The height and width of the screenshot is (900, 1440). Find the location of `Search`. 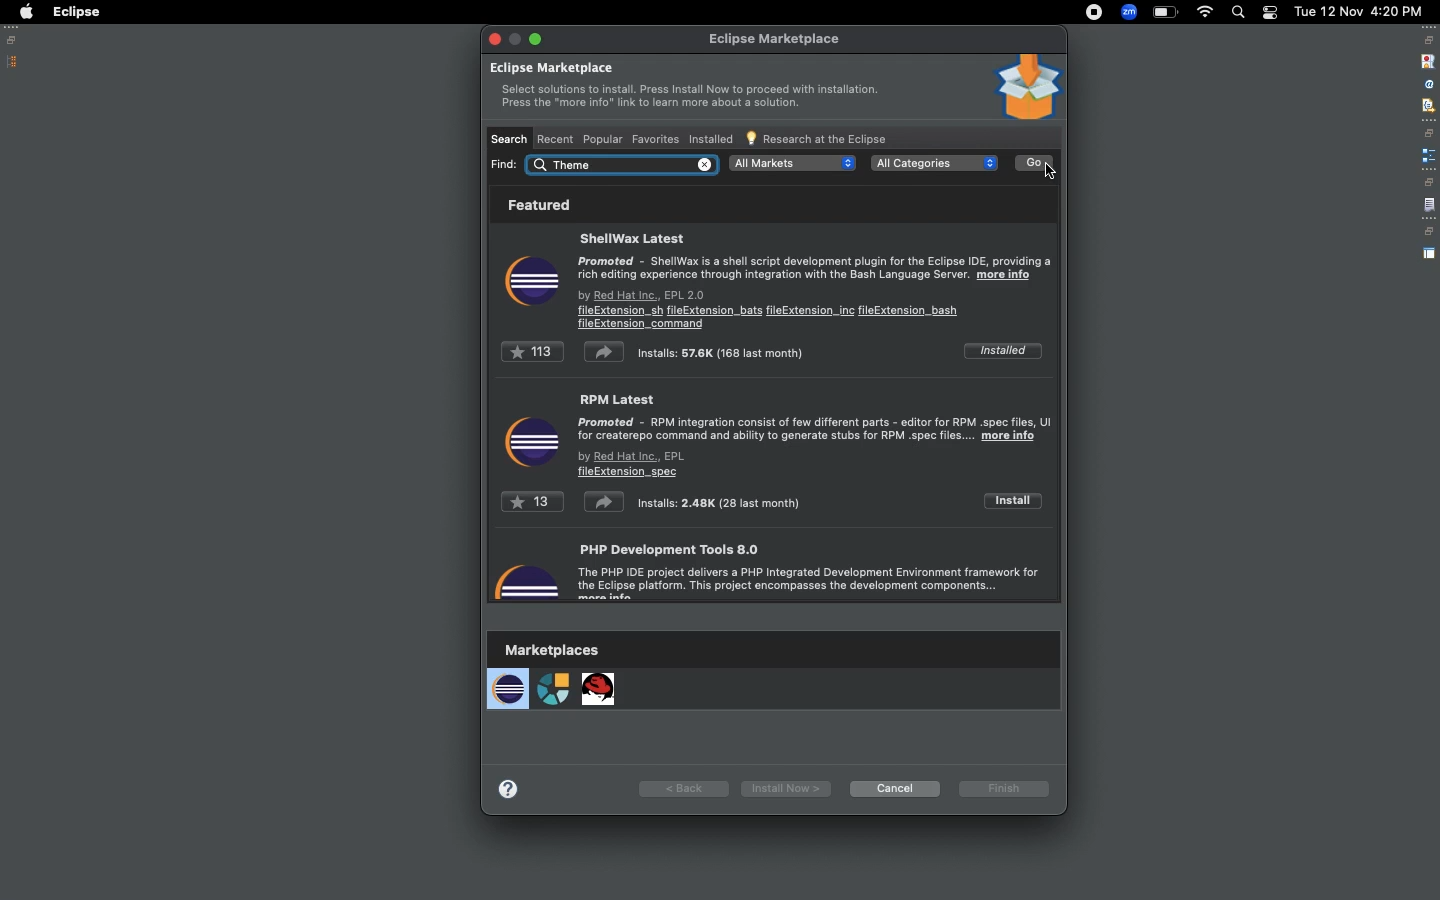

Search is located at coordinates (1237, 12).